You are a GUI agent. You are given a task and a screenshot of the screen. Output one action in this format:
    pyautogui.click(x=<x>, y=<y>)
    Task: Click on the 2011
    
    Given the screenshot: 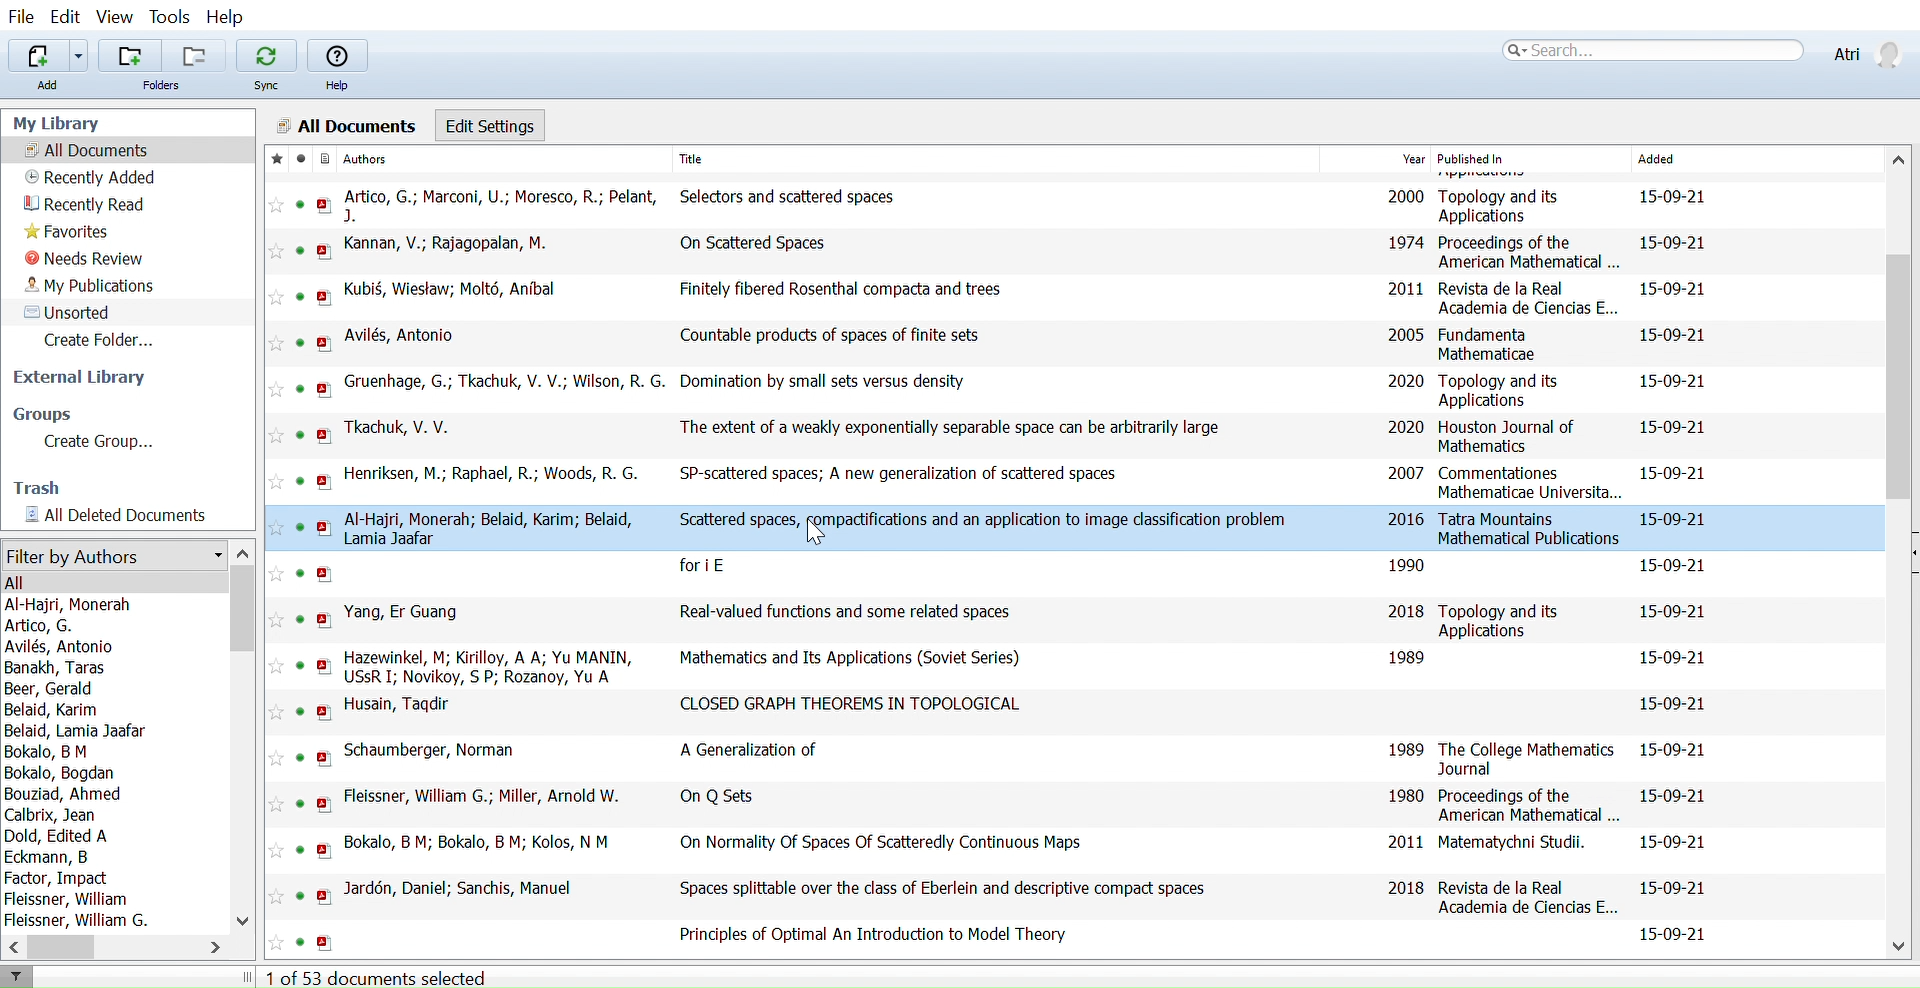 What is the action you would take?
    pyautogui.click(x=1405, y=842)
    